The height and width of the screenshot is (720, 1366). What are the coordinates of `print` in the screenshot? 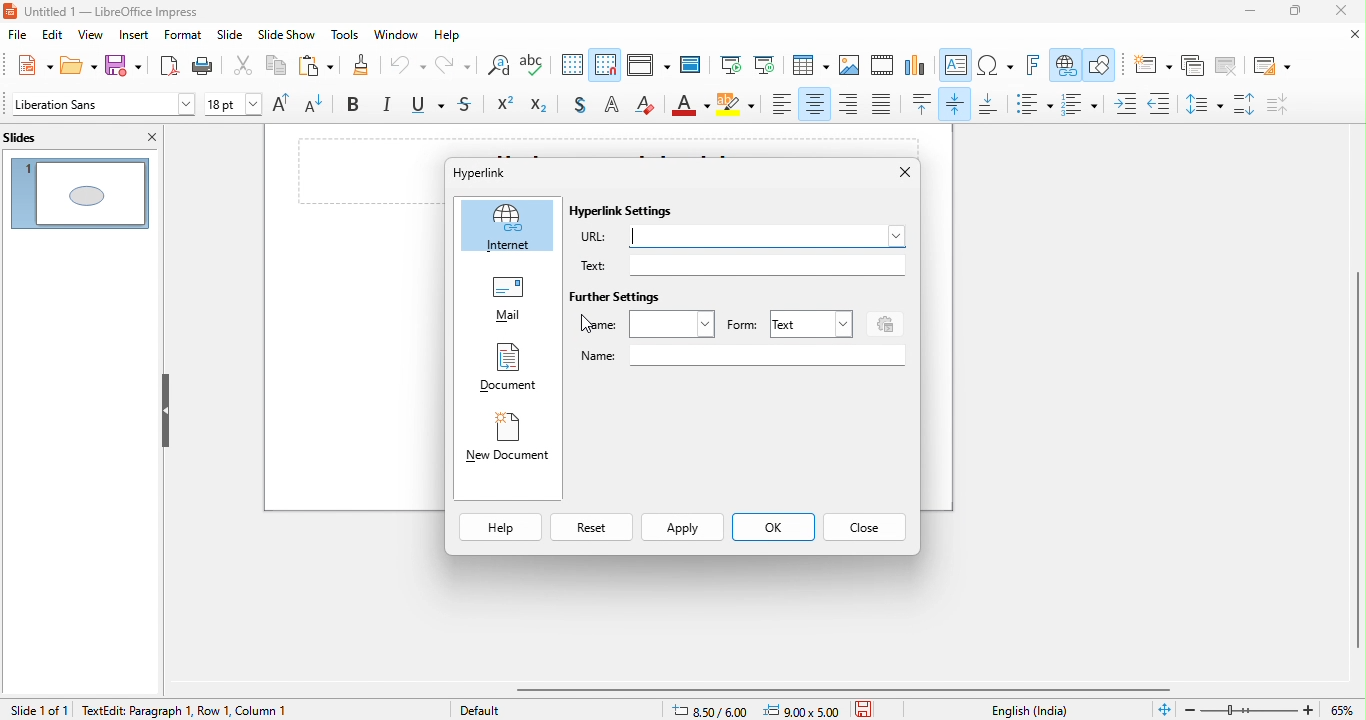 It's located at (208, 66).